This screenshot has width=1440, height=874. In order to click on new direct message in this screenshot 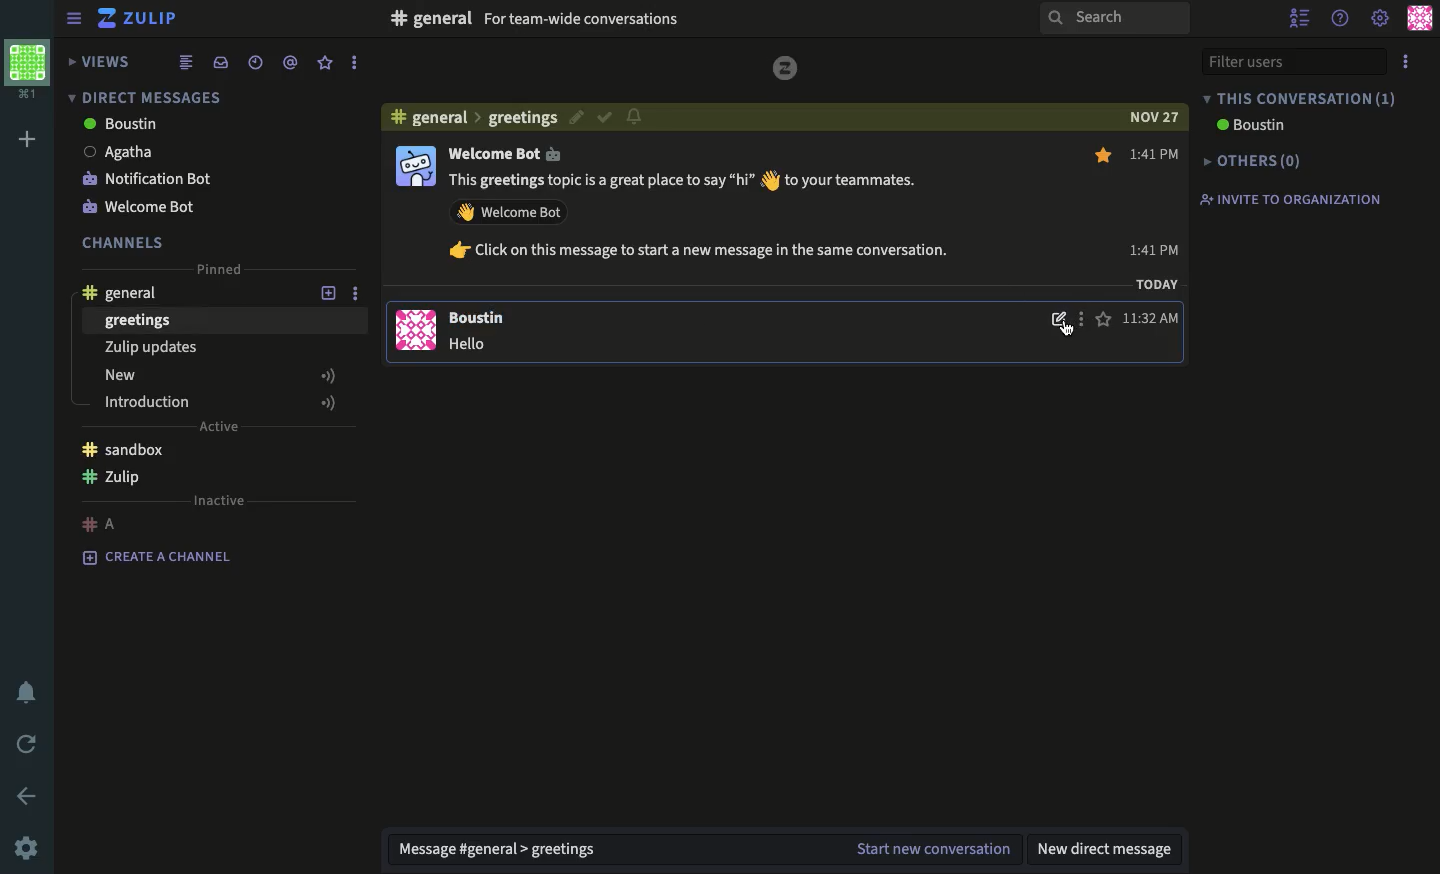, I will do `click(1110, 849)`.